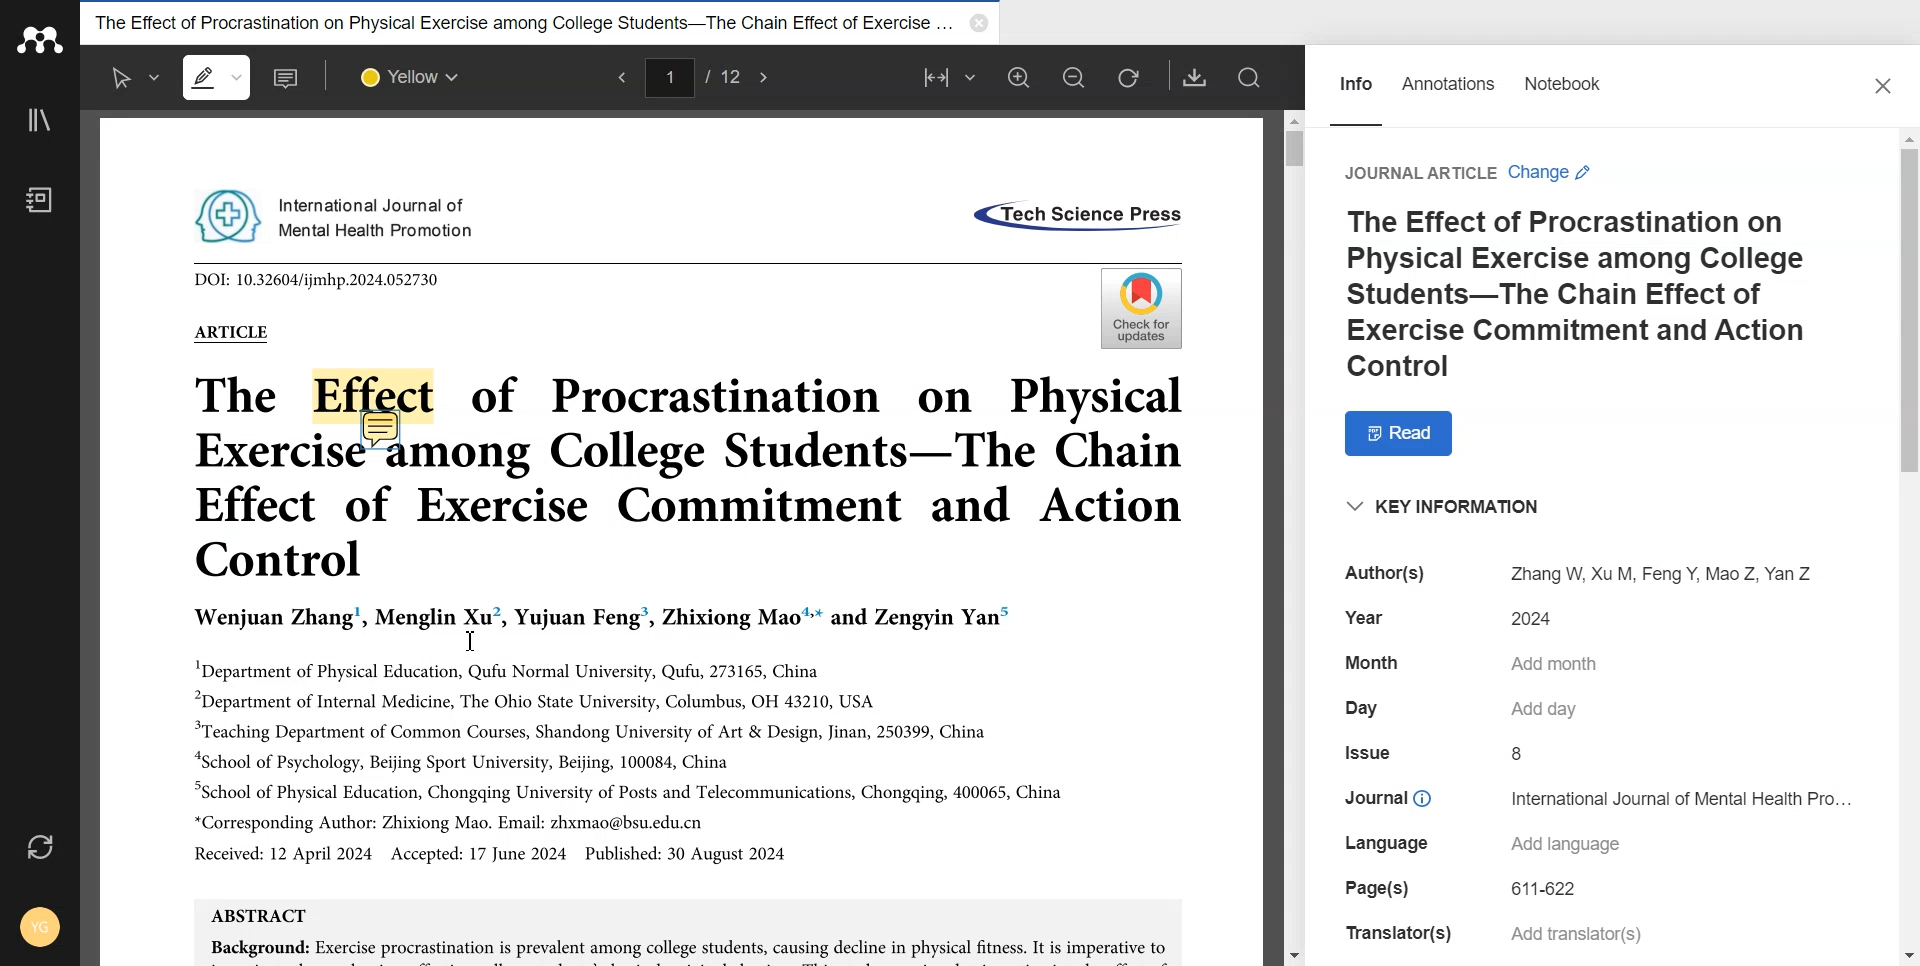  Describe the element at coordinates (1294, 536) in the screenshot. I see `Vertical Scroll bar` at that location.